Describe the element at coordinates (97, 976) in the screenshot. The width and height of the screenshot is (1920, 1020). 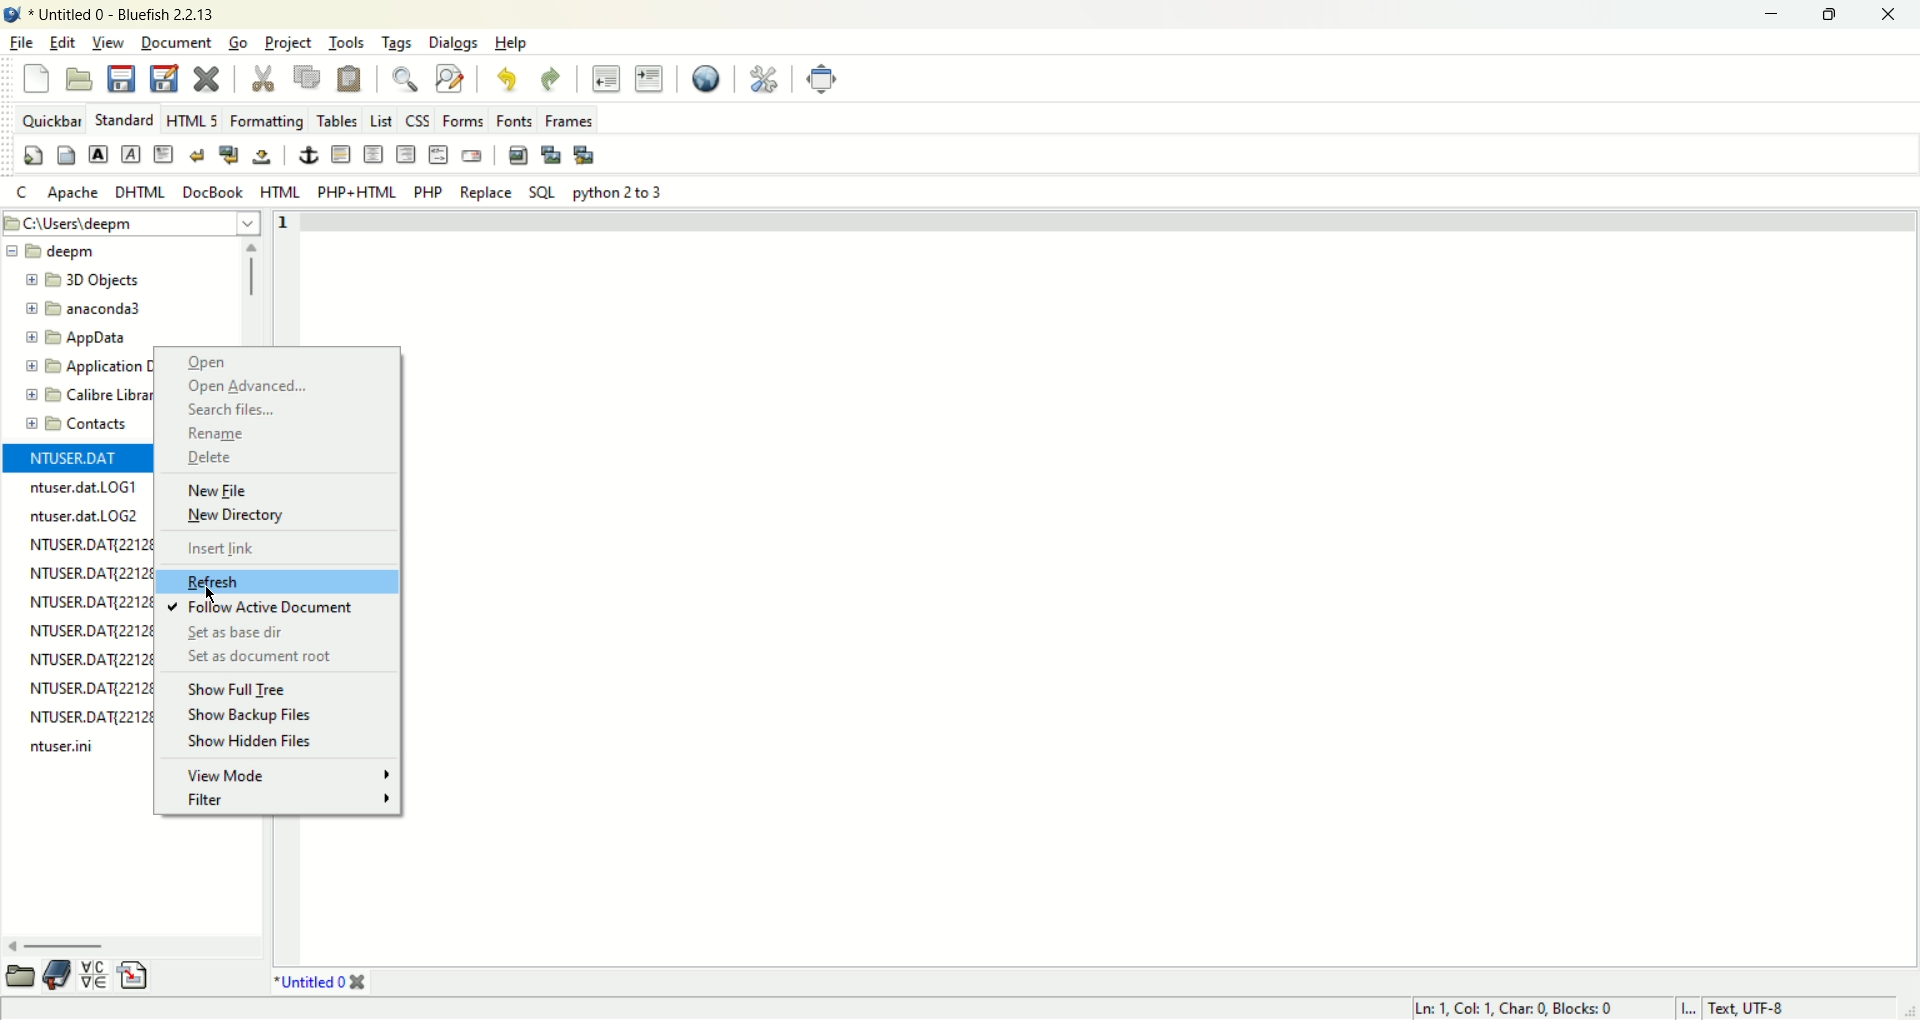
I see `char map` at that location.